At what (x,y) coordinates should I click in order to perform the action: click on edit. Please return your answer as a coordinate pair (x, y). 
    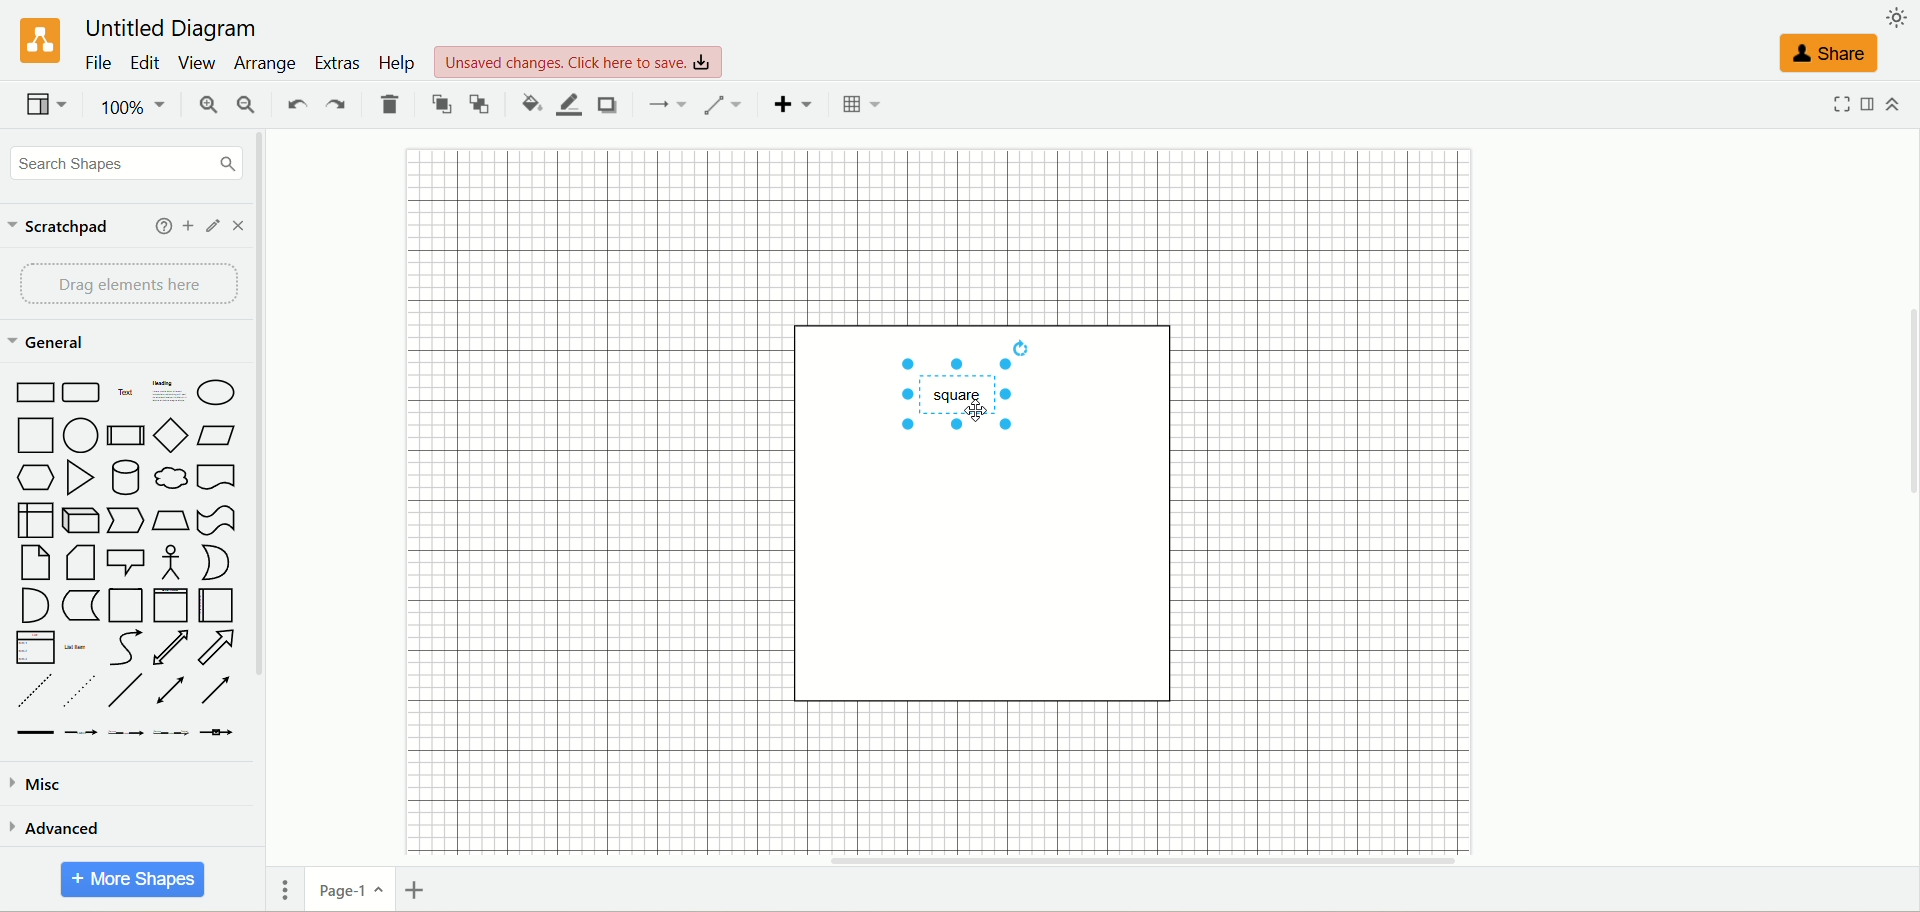
    Looking at the image, I should click on (146, 63).